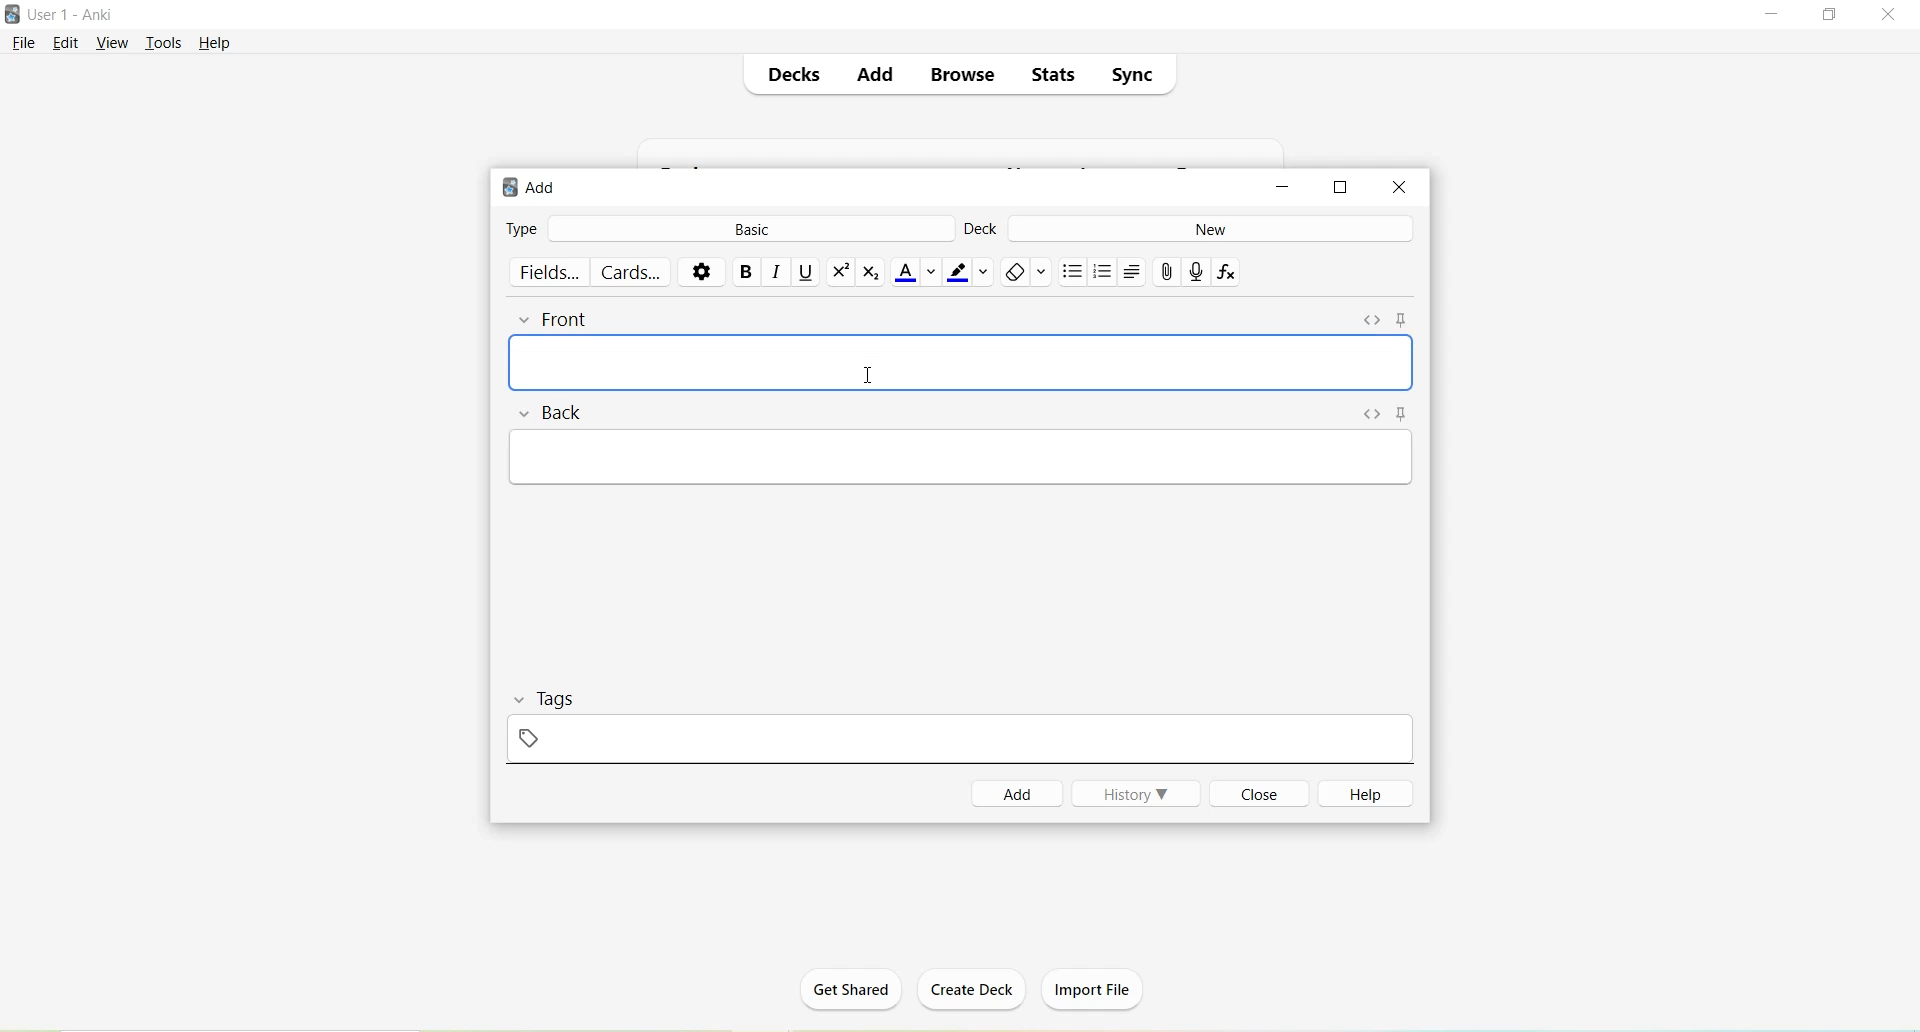  I want to click on Maximize, so click(1341, 188).